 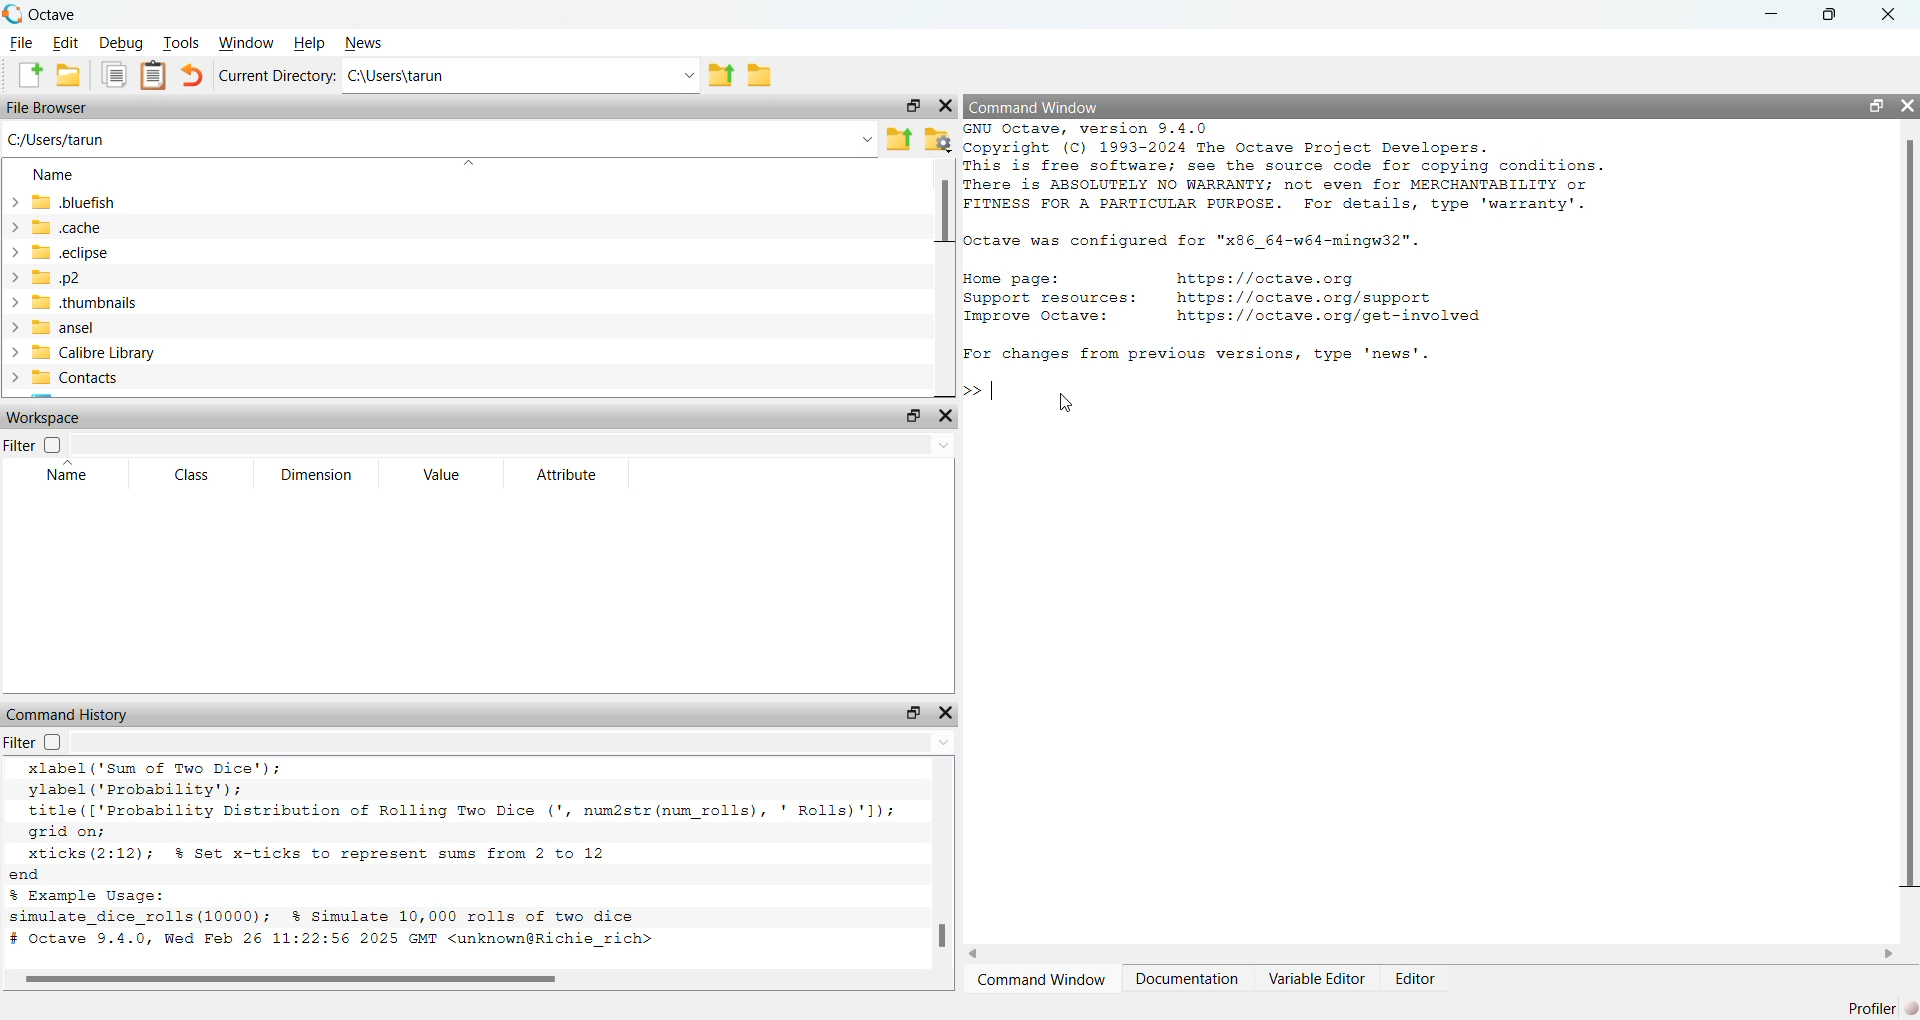 What do you see at coordinates (68, 381) in the screenshot?
I see `Contacts` at bounding box center [68, 381].